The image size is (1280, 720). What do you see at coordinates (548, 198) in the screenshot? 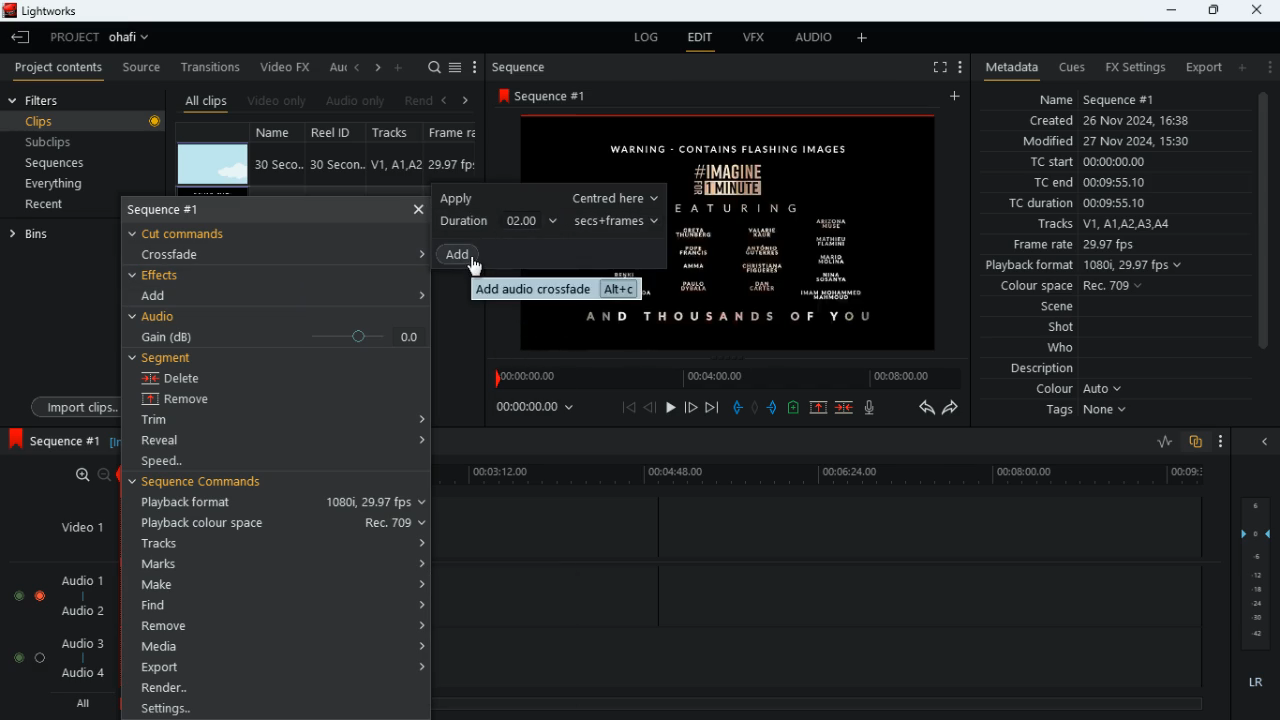
I see `apply` at bounding box center [548, 198].